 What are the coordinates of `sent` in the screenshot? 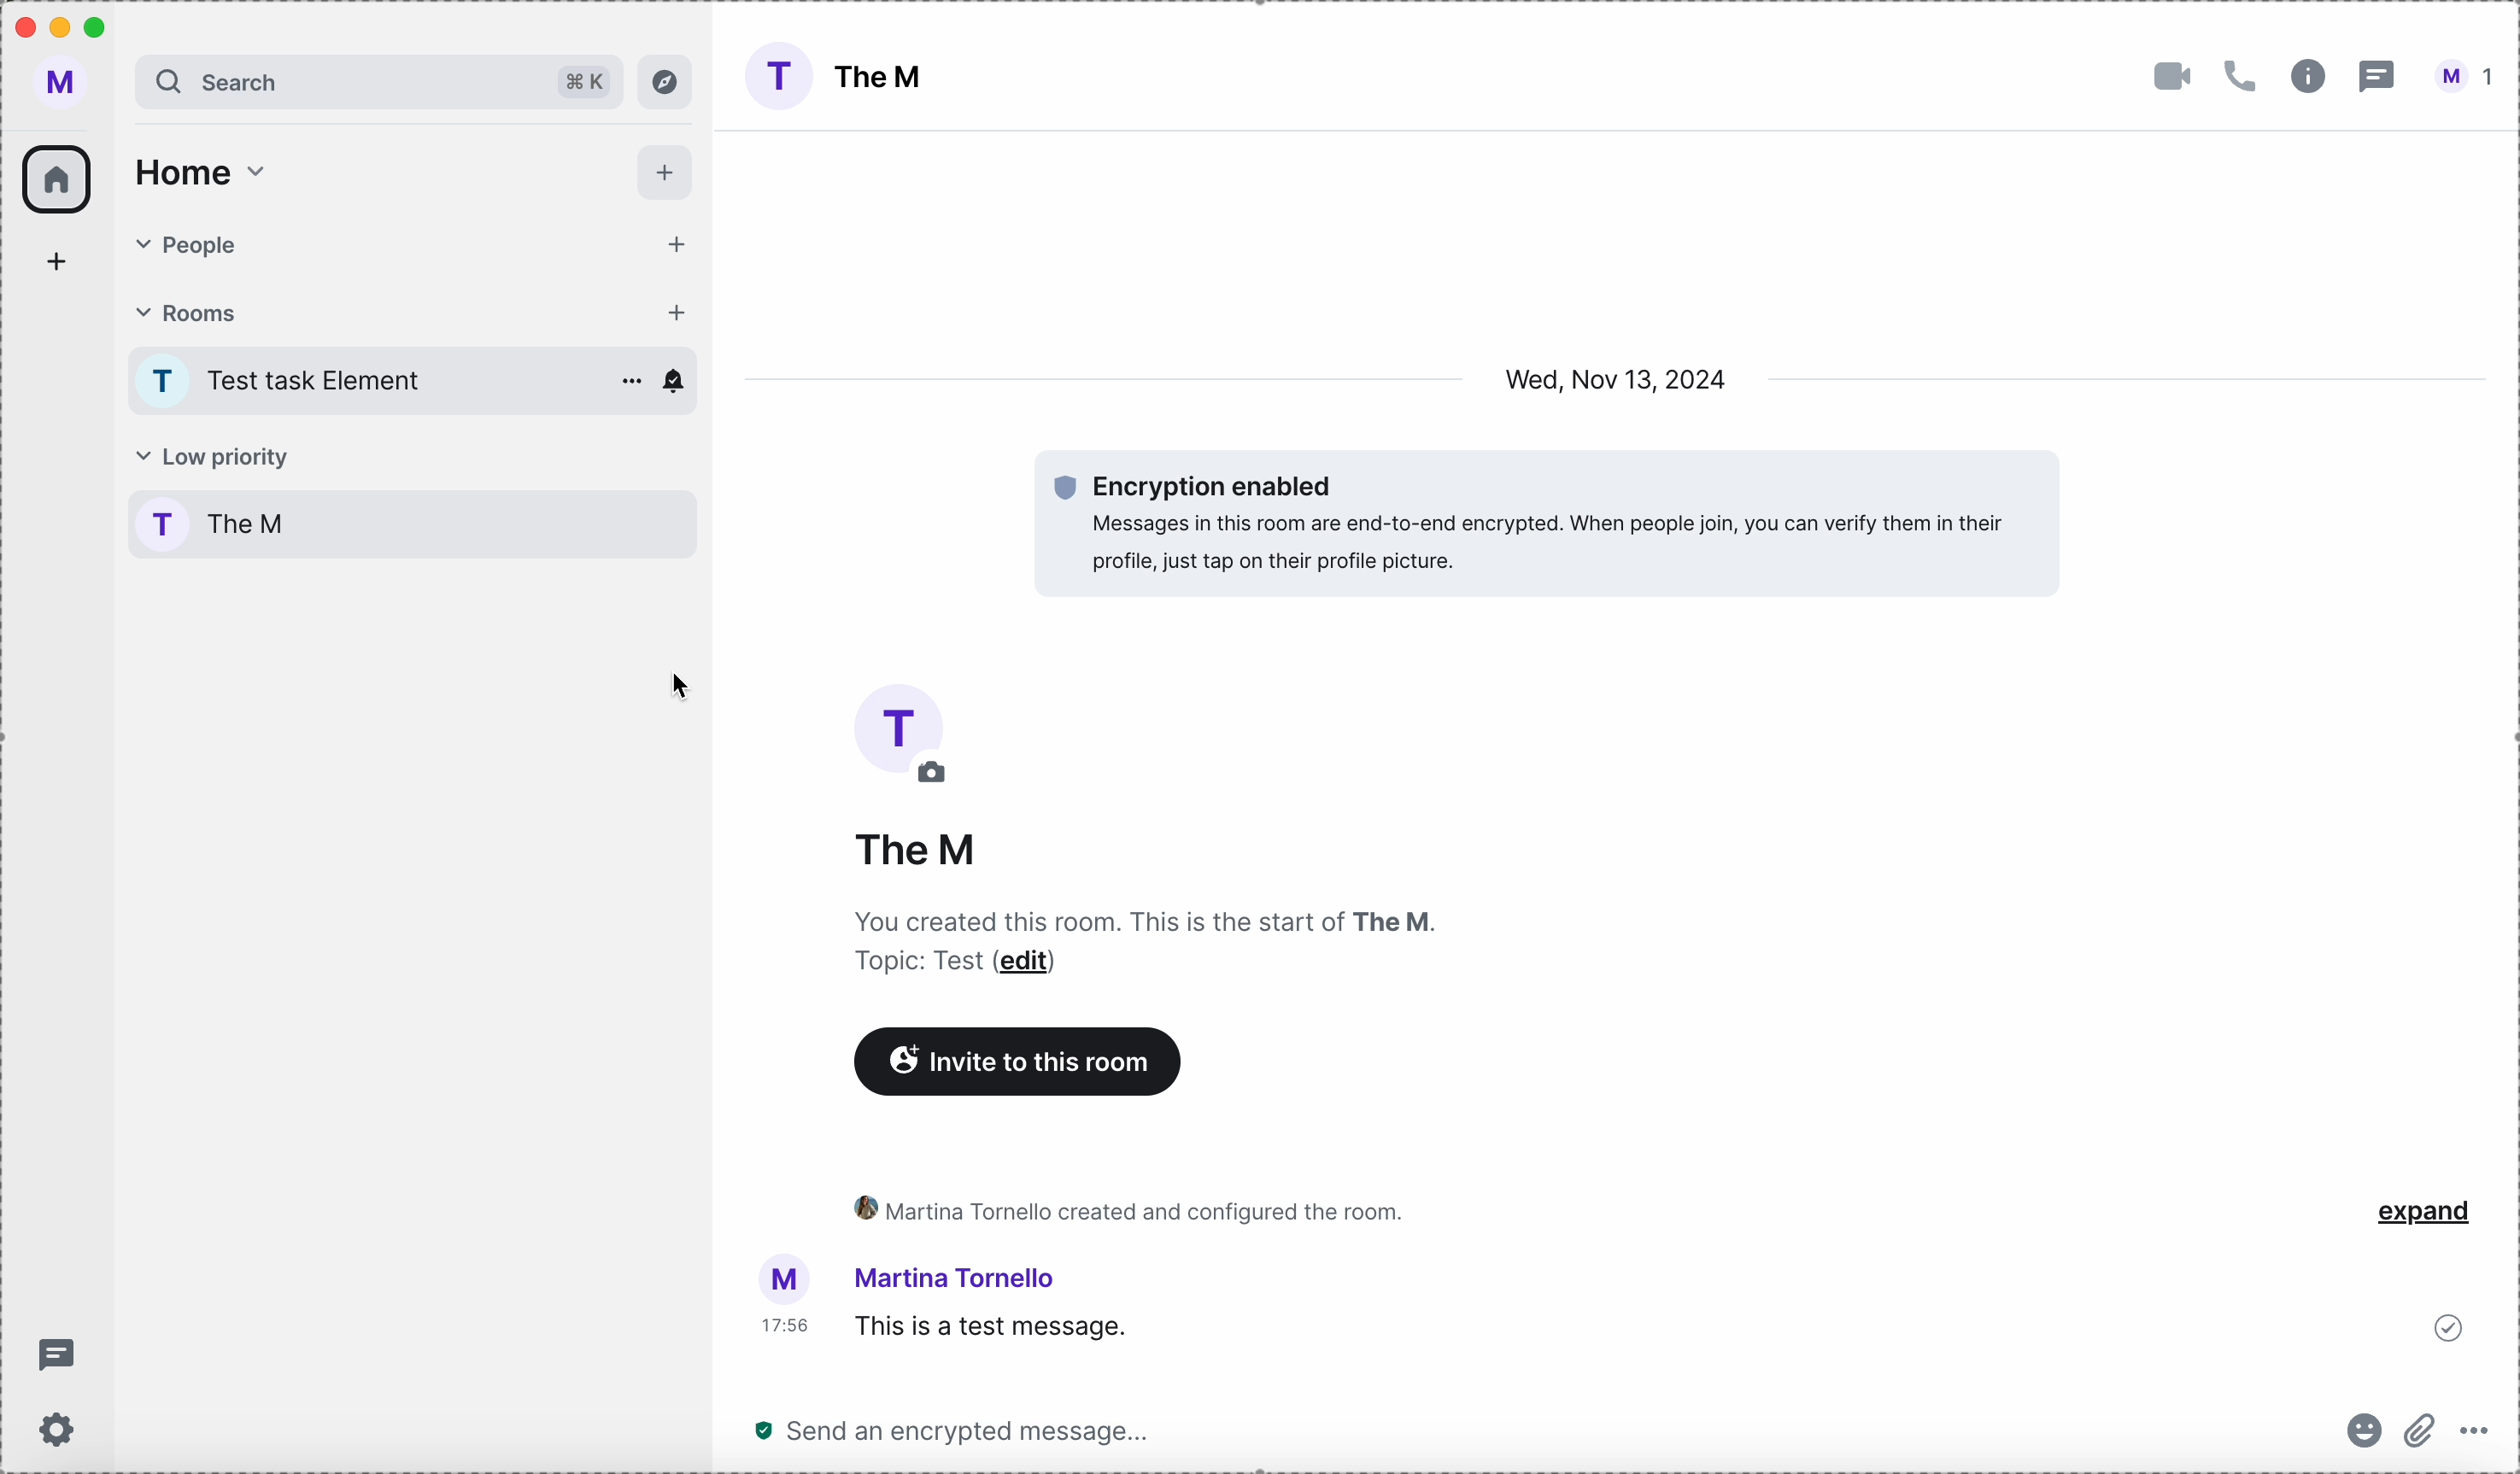 It's located at (2449, 1323).